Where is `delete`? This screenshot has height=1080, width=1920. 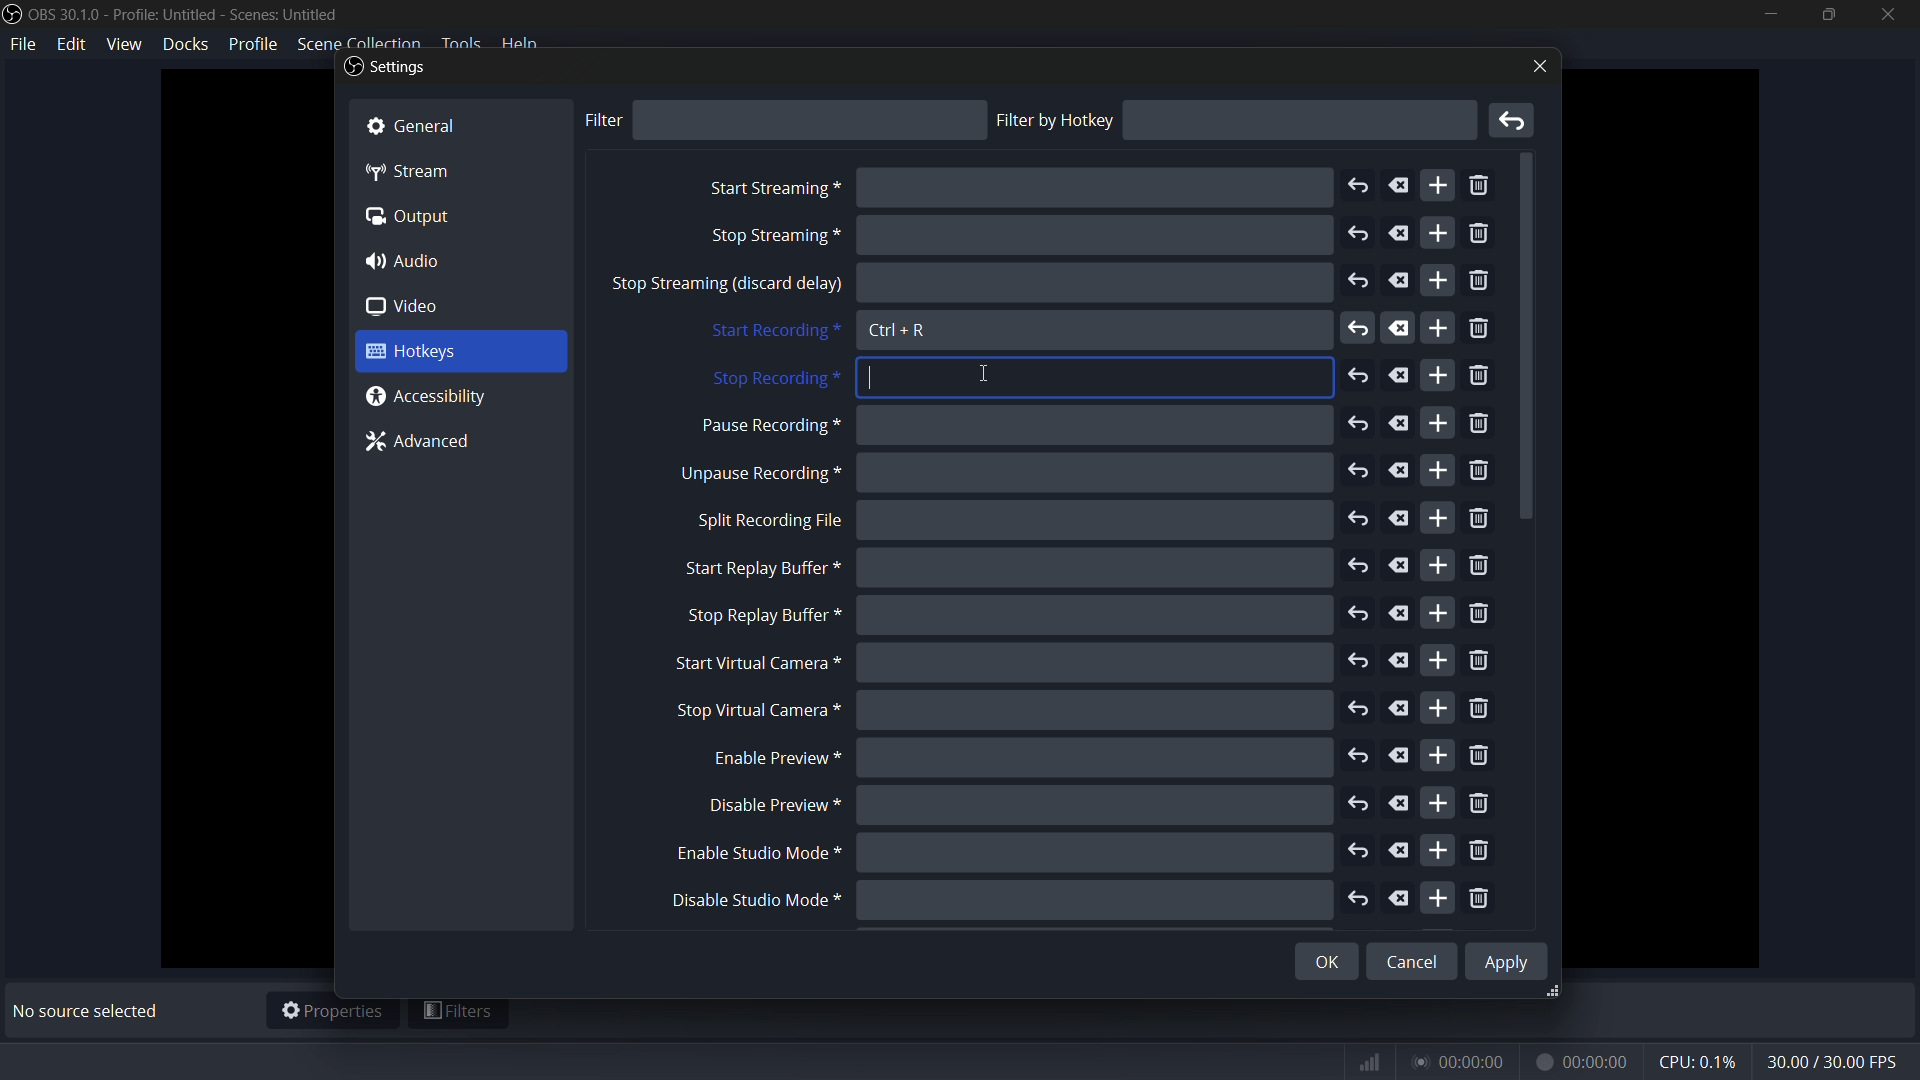
delete is located at coordinates (1400, 565).